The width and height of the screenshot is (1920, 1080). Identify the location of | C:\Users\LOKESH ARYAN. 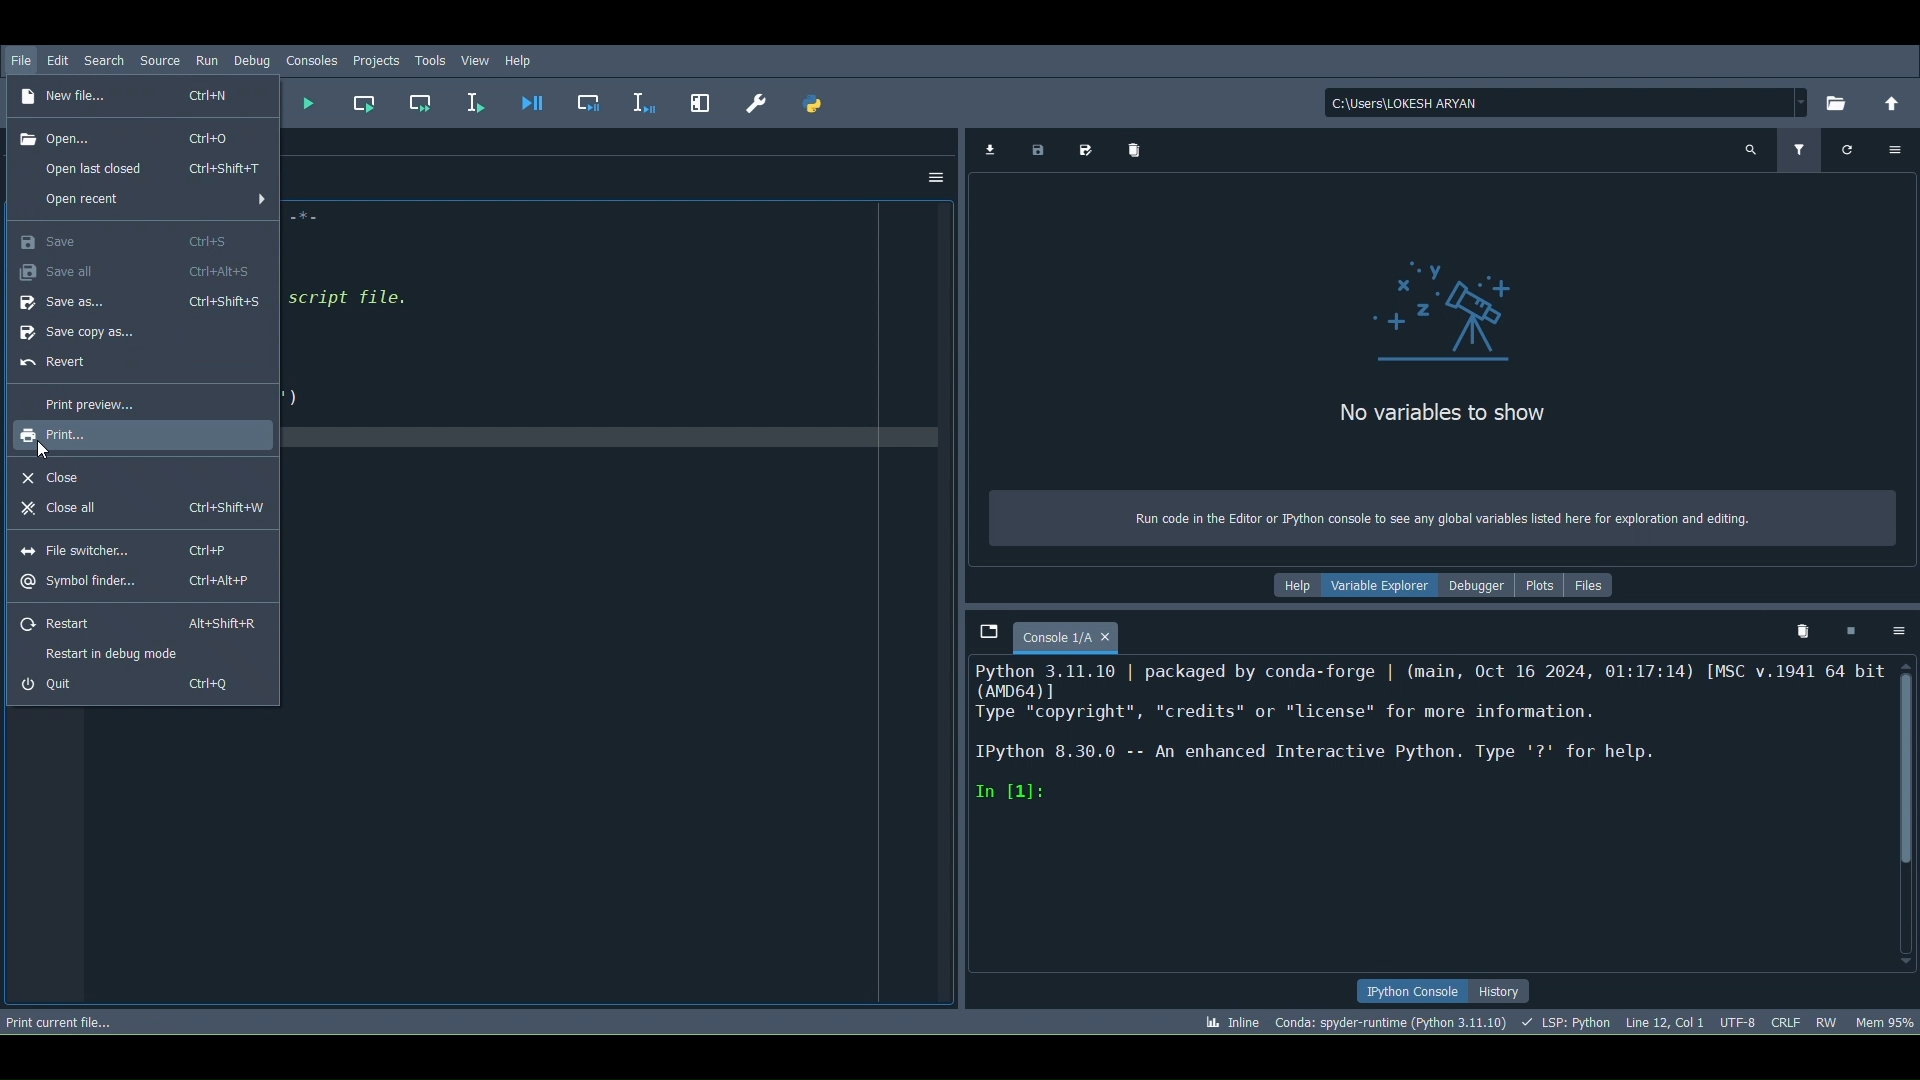
(1558, 103).